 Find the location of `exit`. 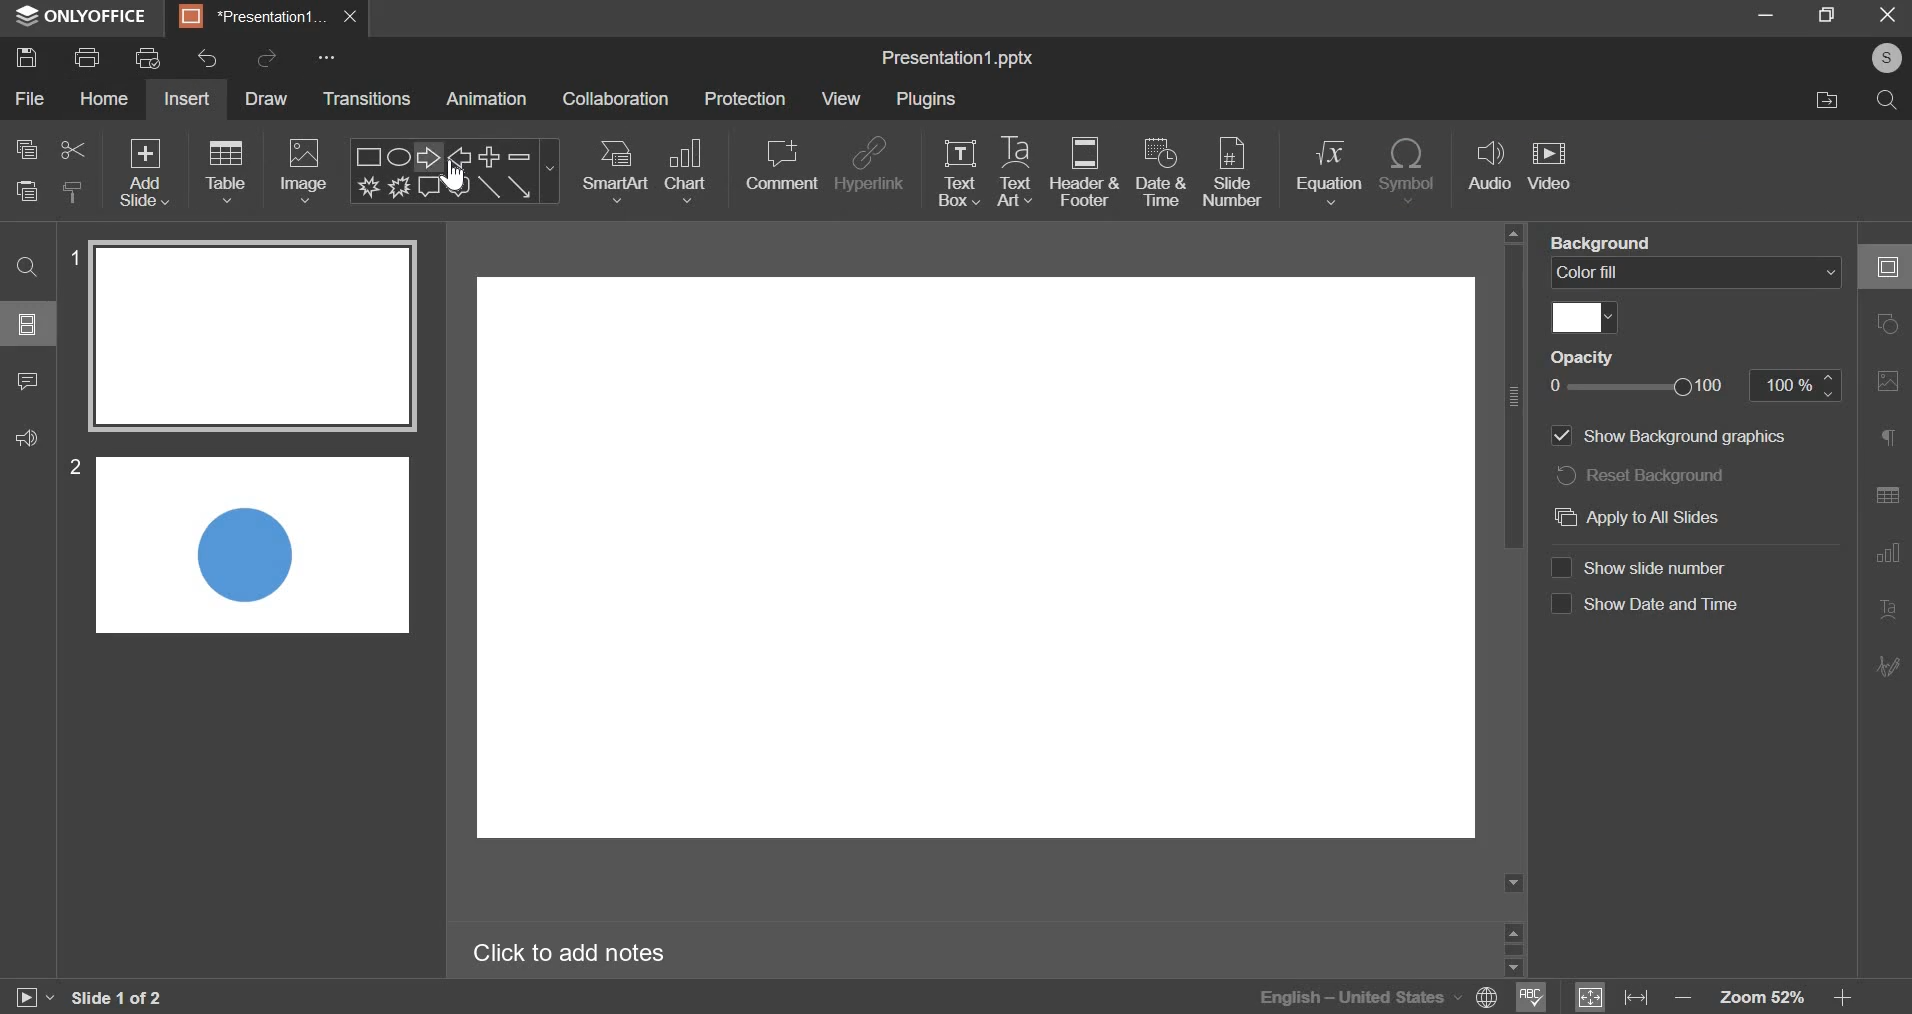

exit is located at coordinates (1888, 14).